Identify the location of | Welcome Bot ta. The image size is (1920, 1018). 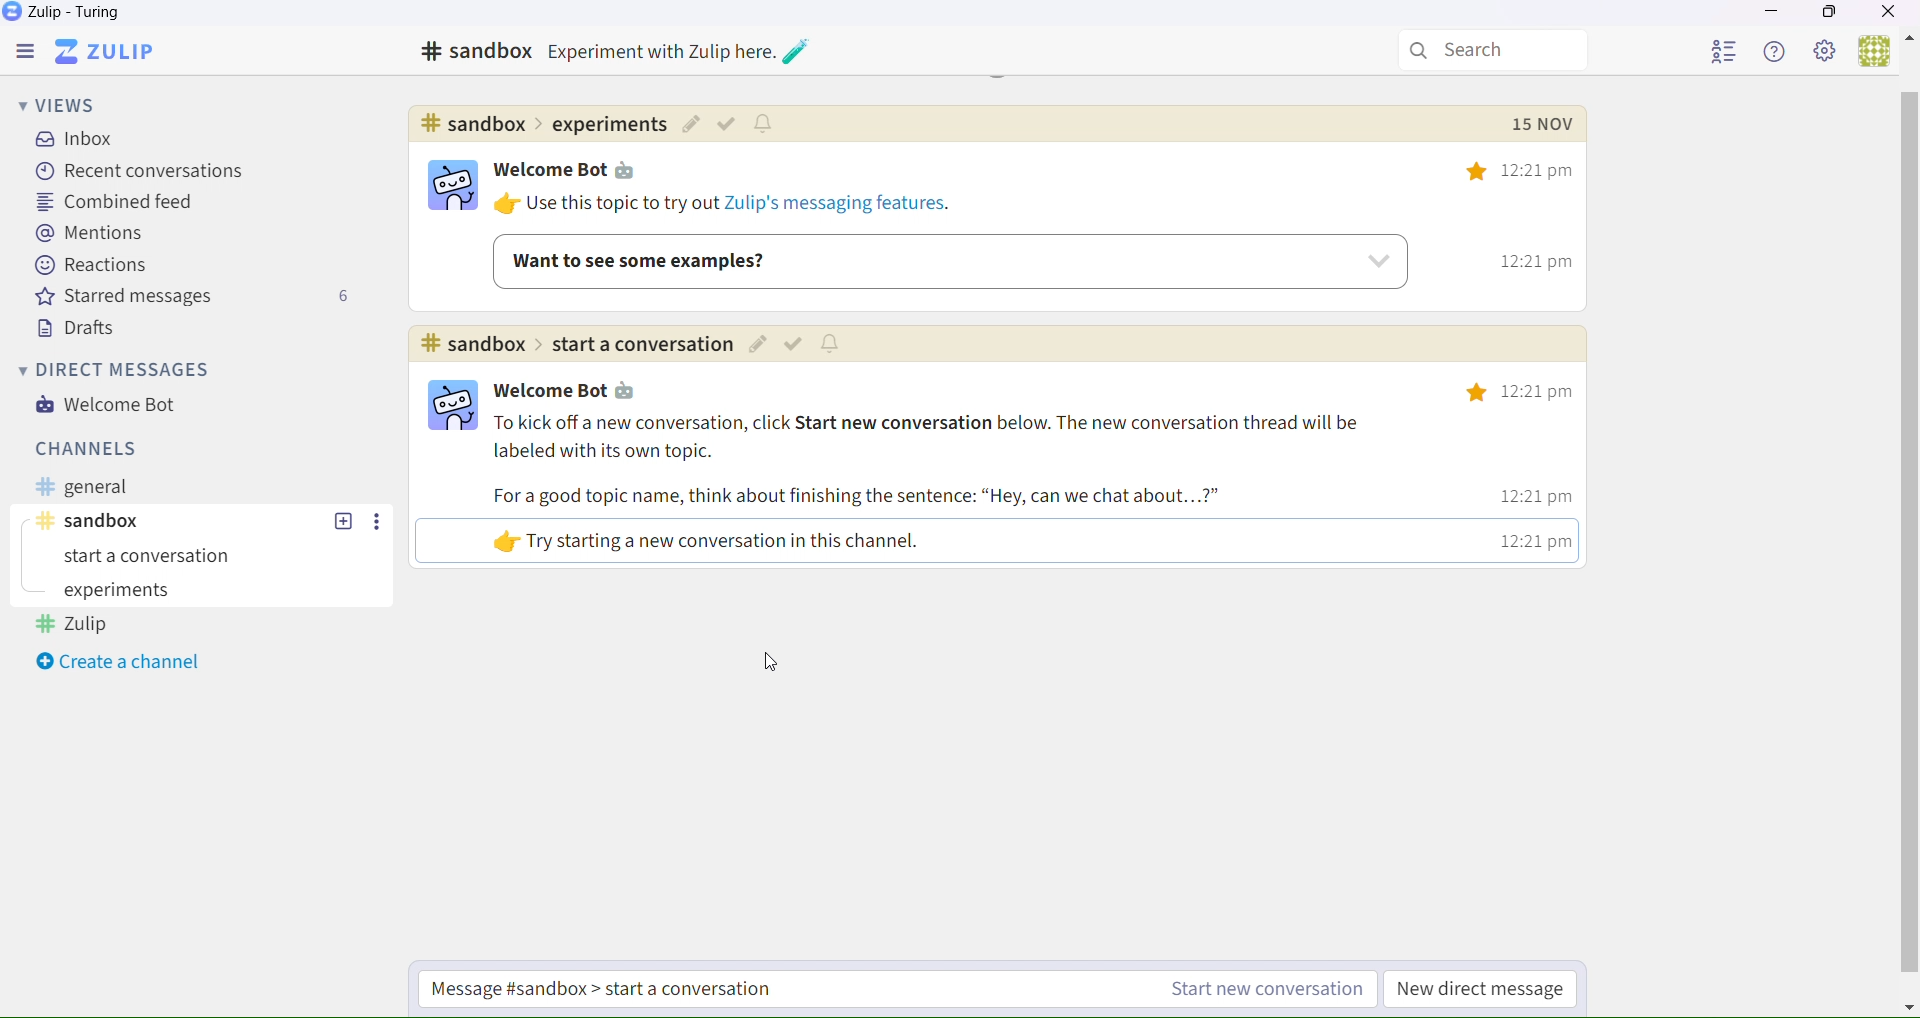
(582, 388).